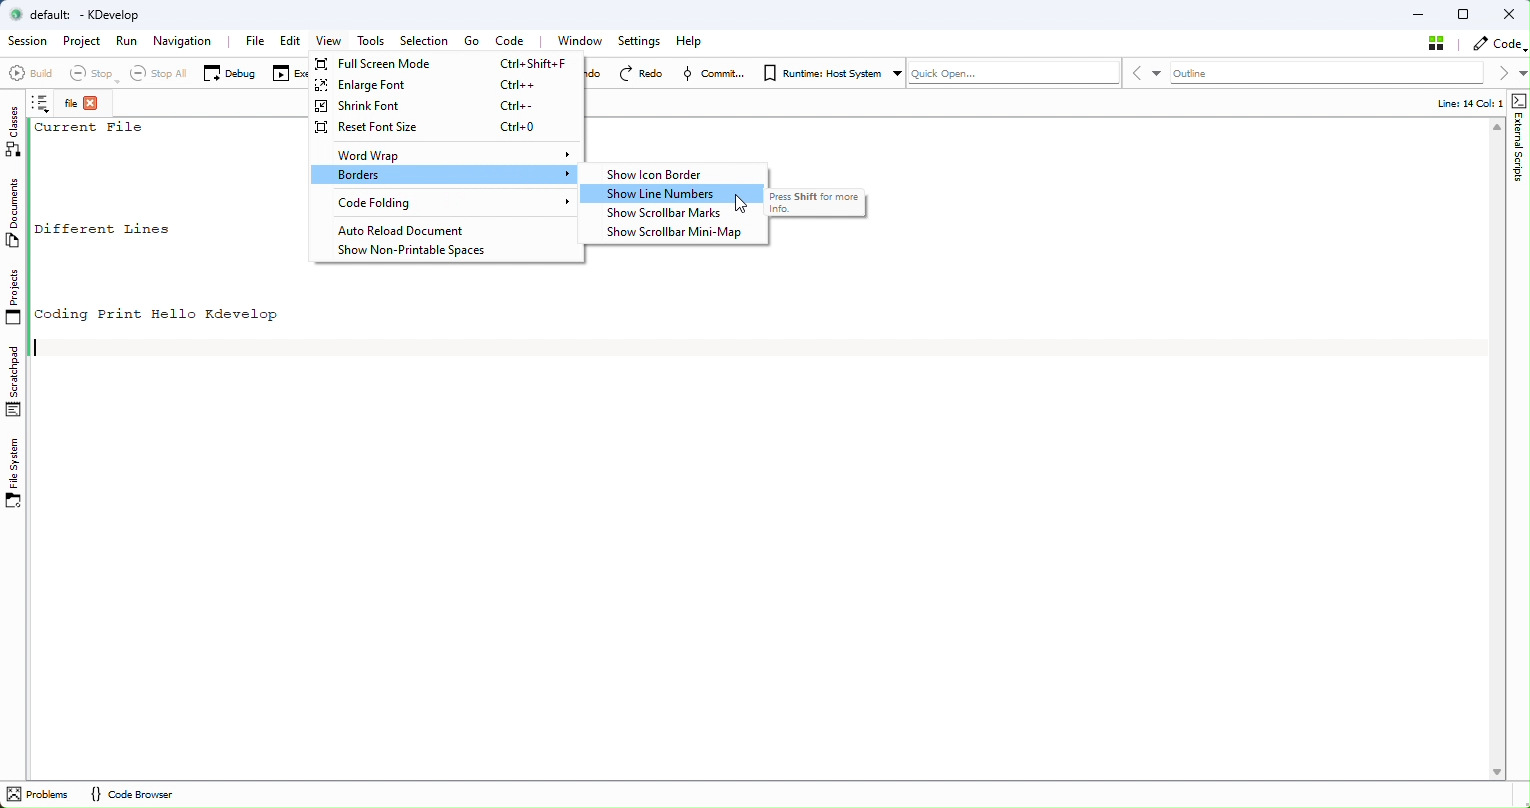 The height and width of the screenshot is (808, 1530). What do you see at coordinates (640, 42) in the screenshot?
I see `Settings` at bounding box center [640, 42].